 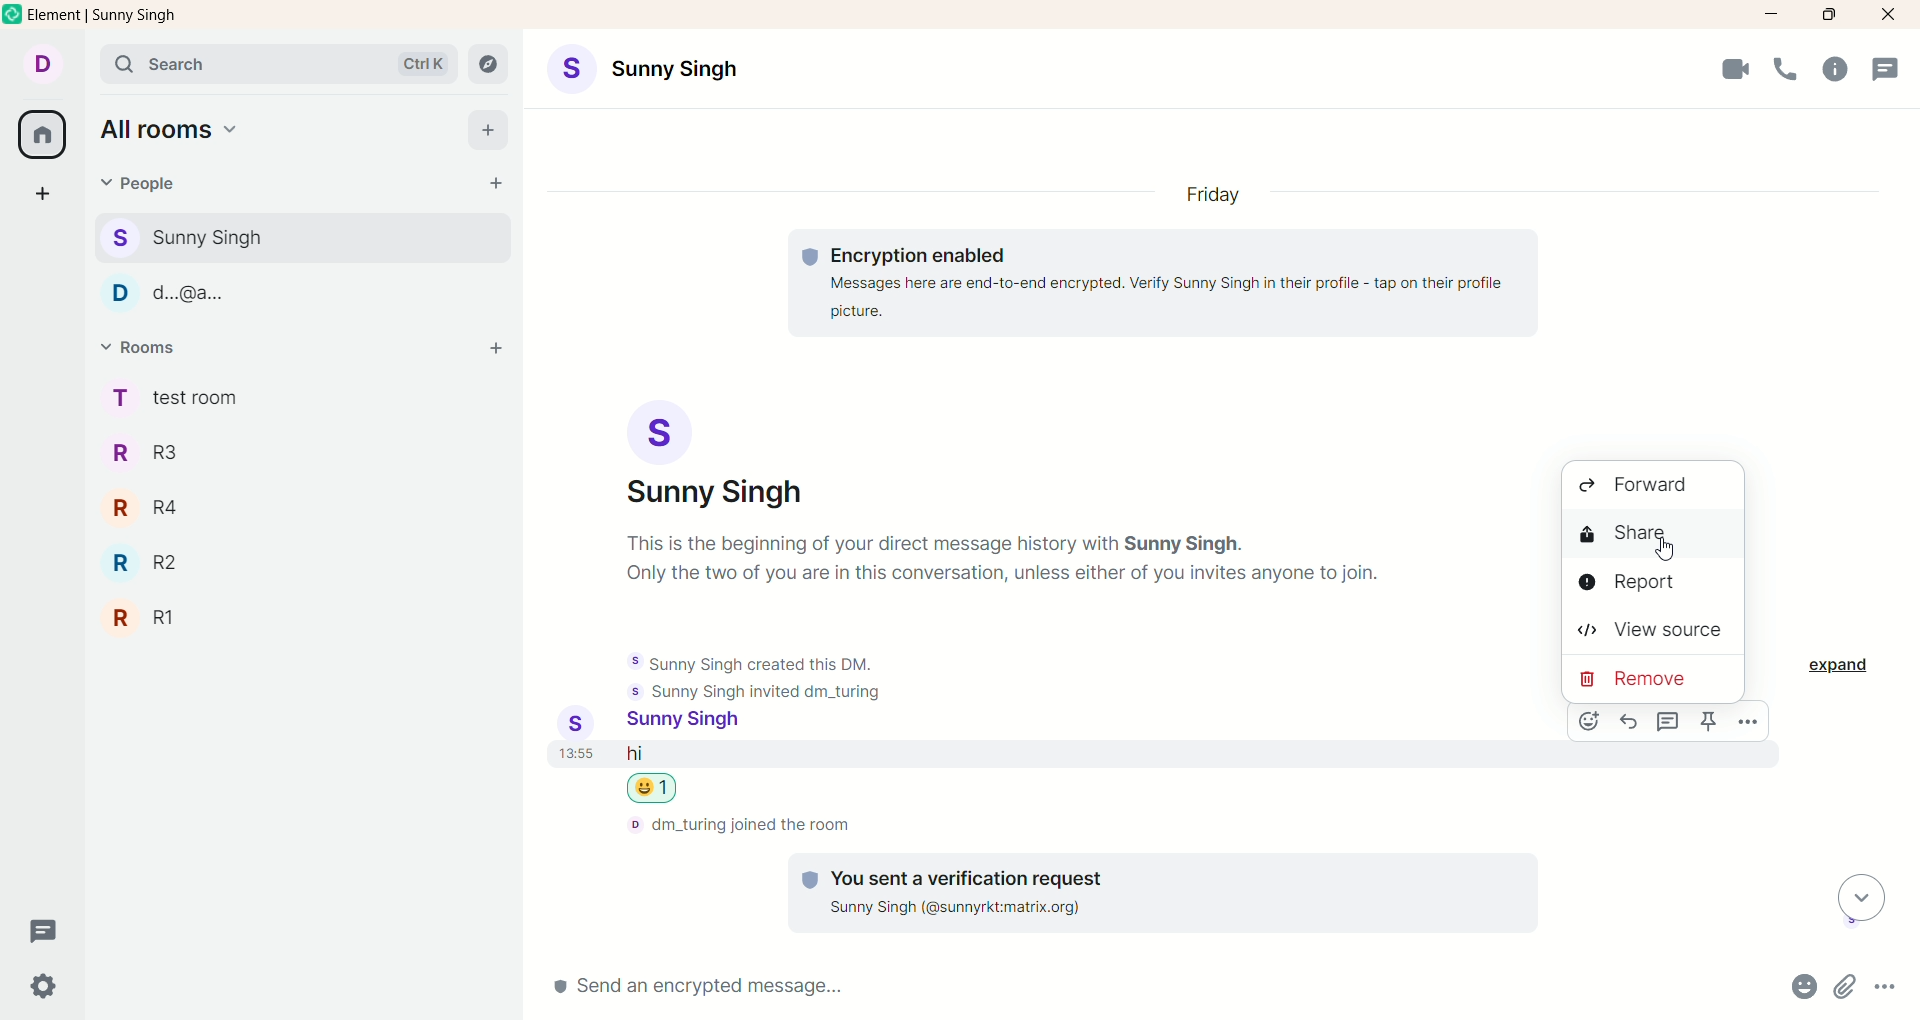 I want to click on rooms, so click(x=142, y=350).